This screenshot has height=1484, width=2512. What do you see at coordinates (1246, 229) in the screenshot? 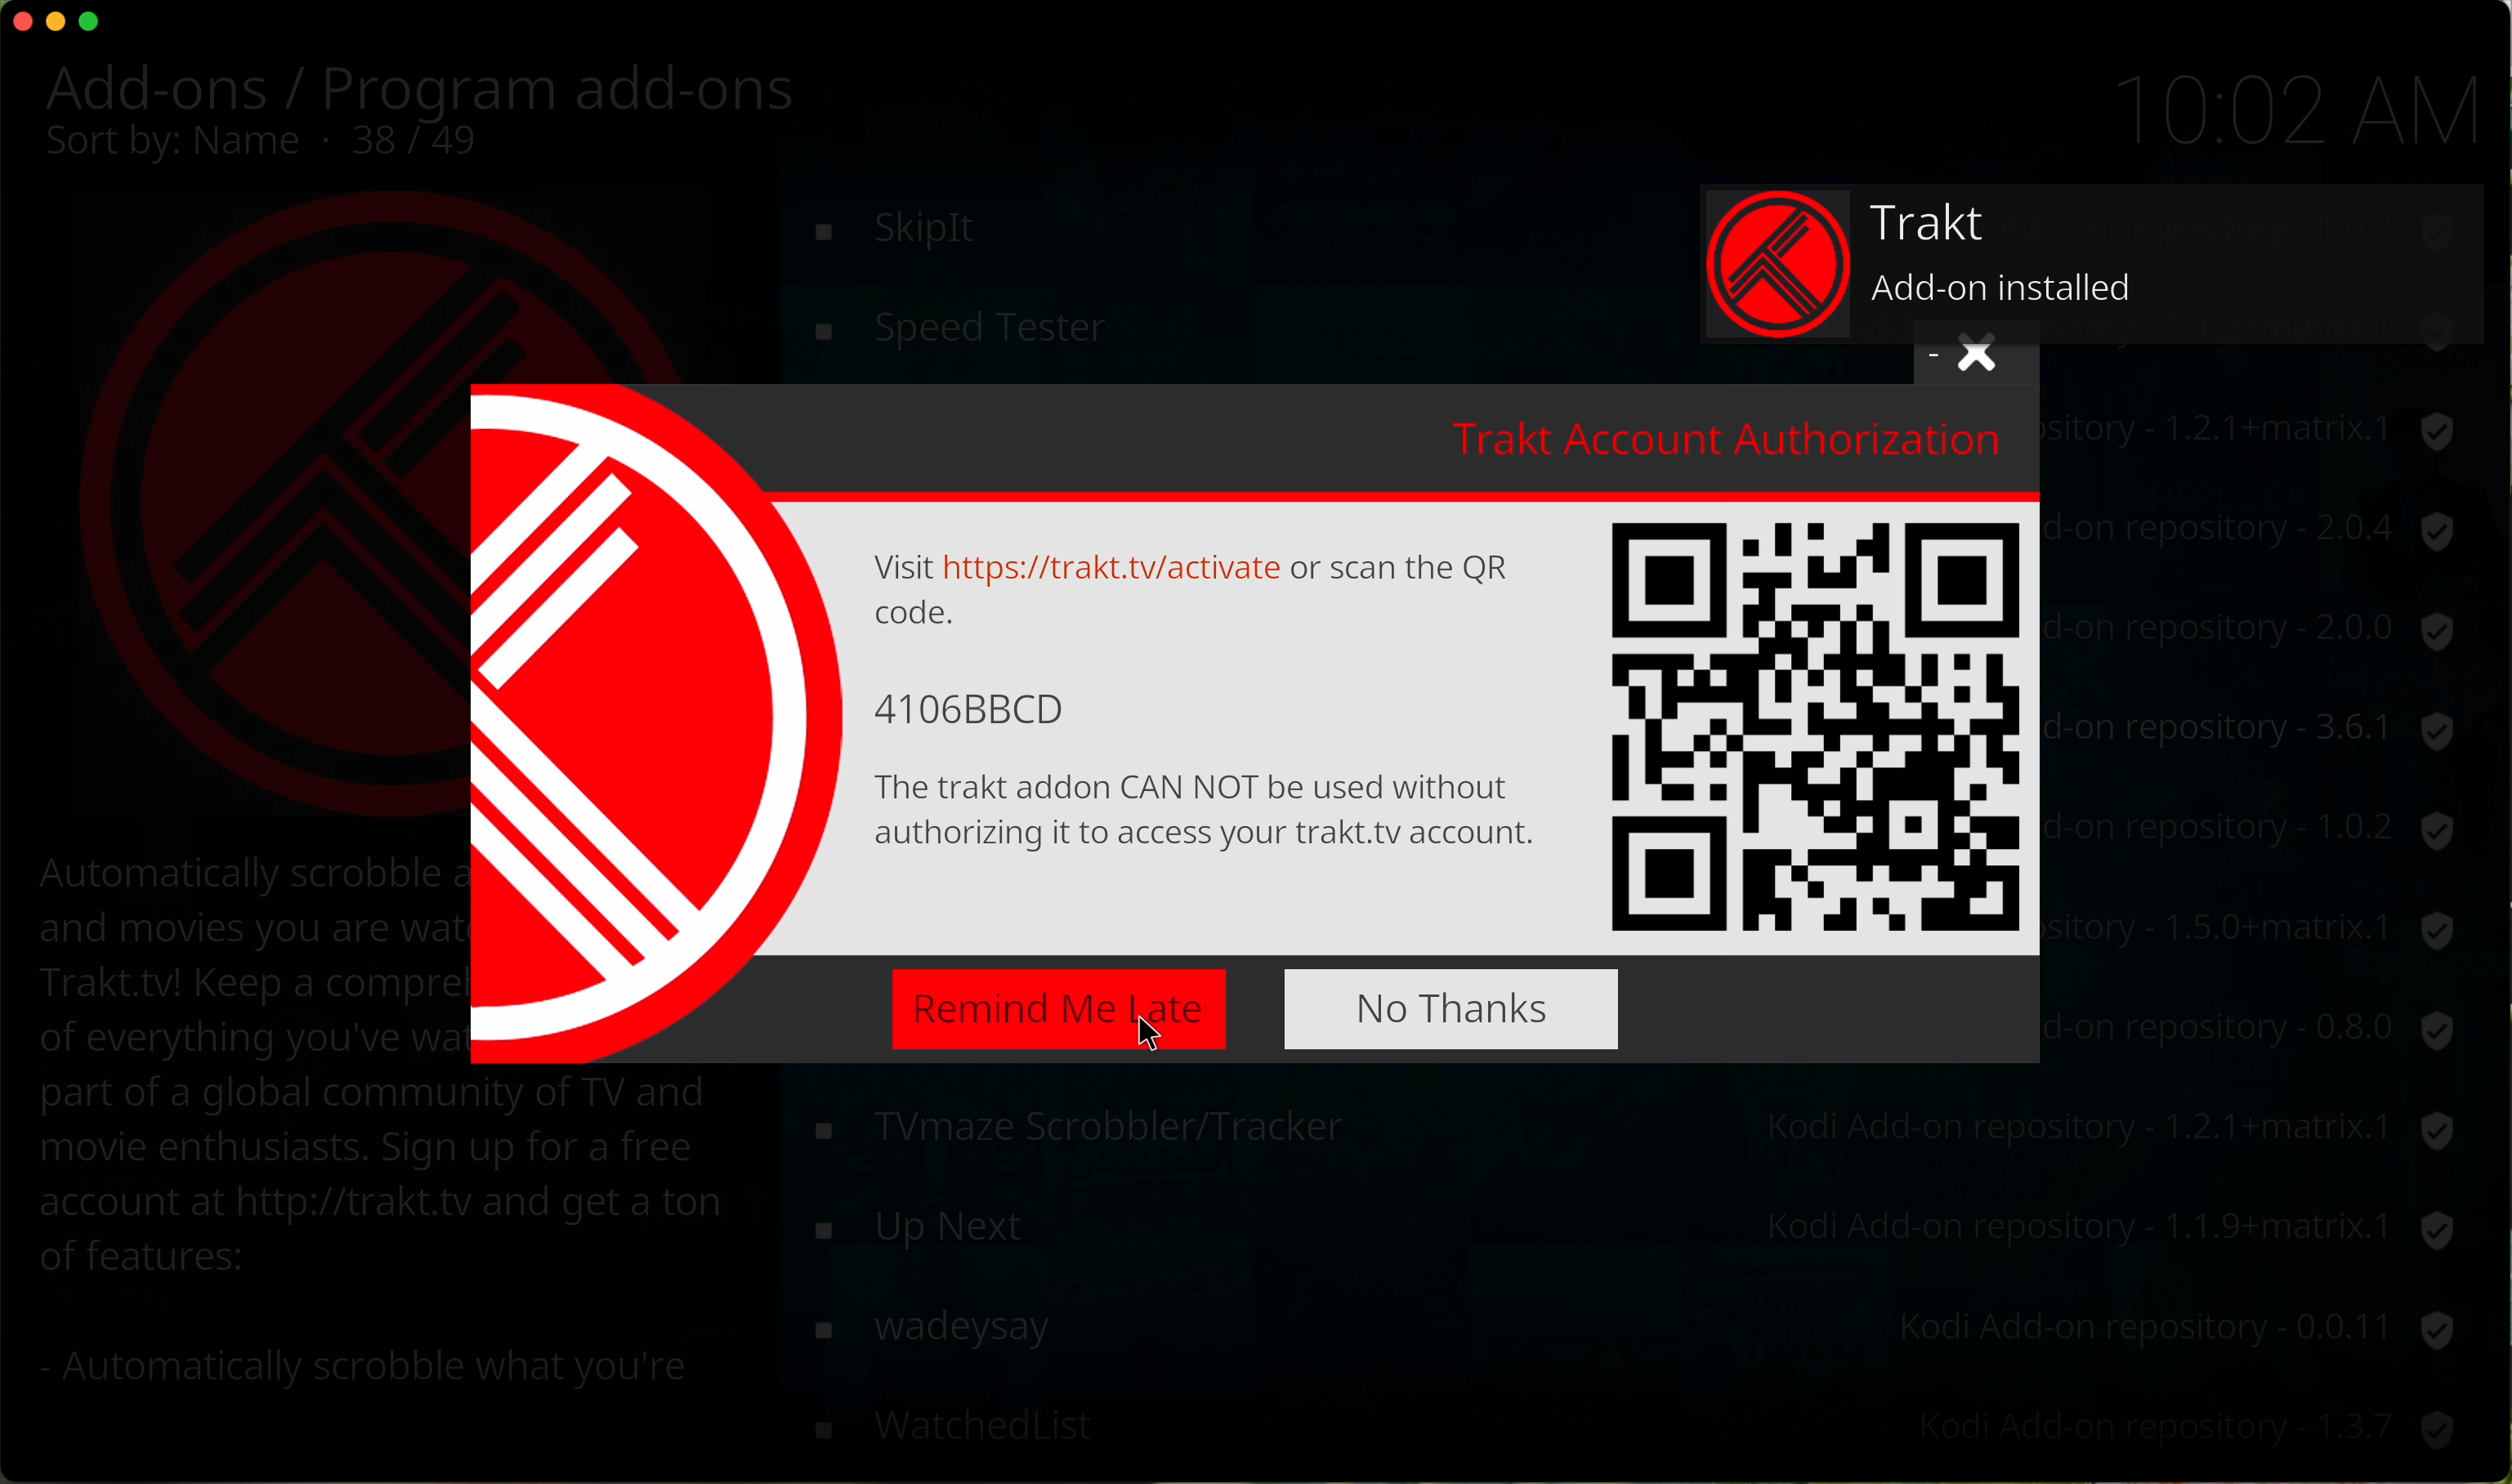
I see `toolbox script` at bounding box center [1246, 229].